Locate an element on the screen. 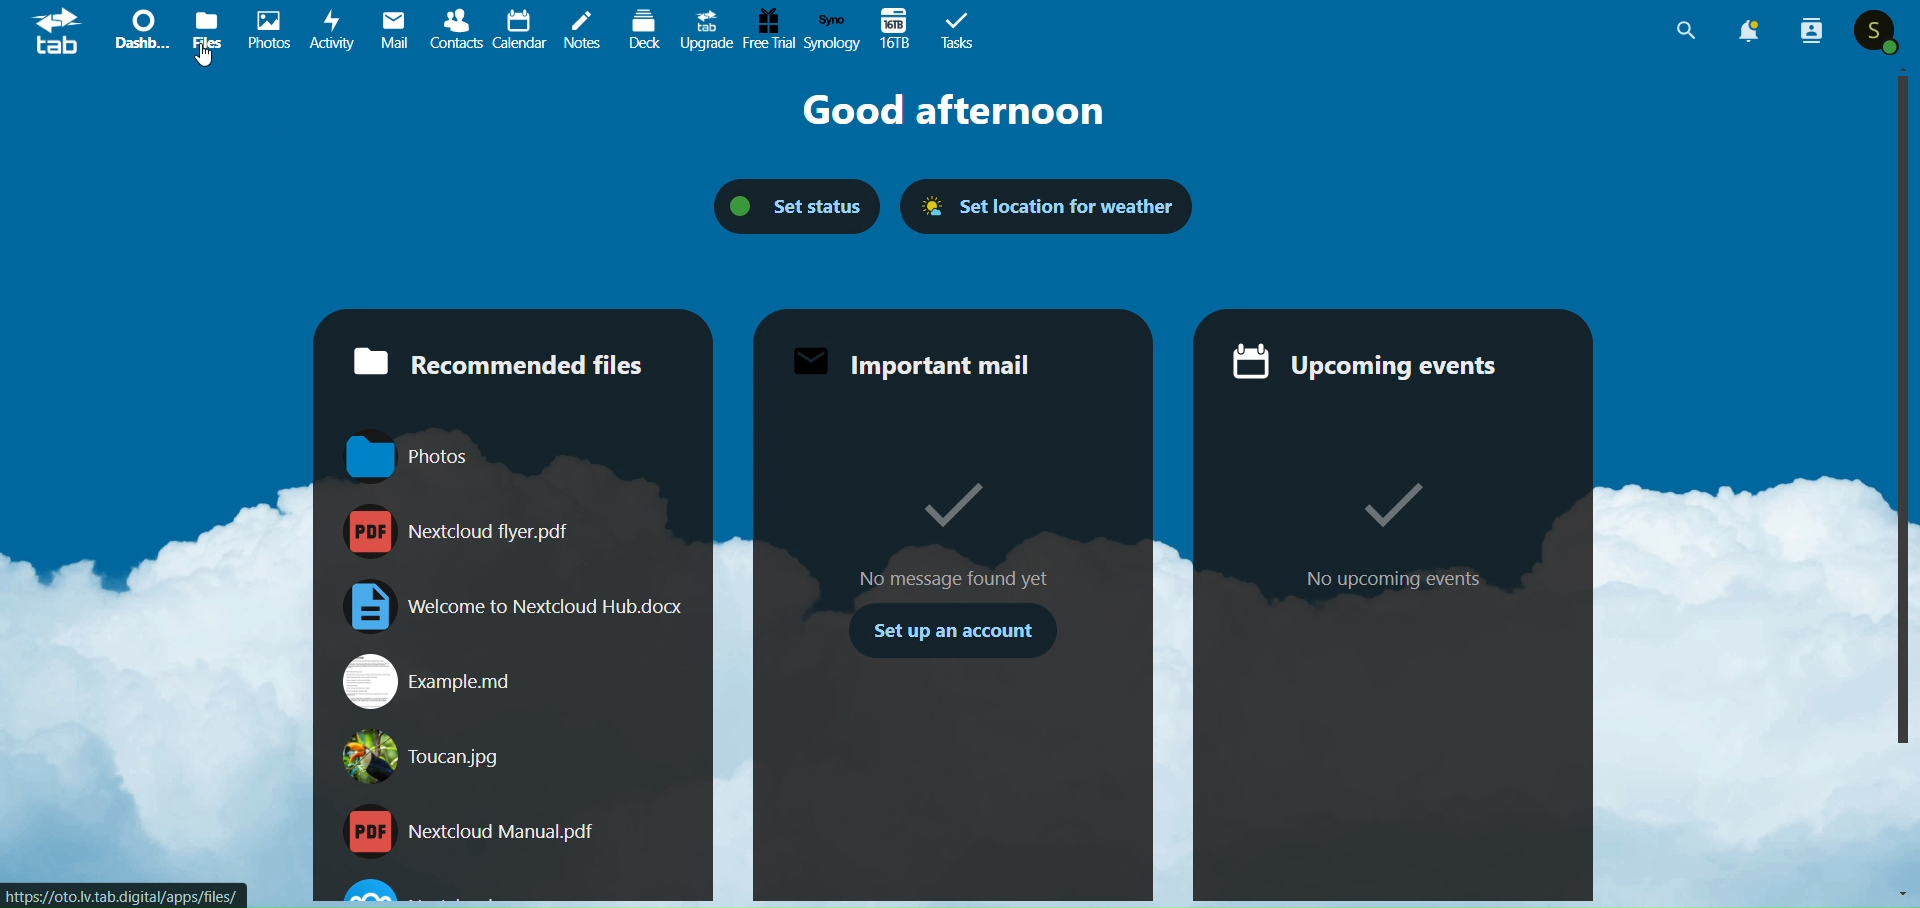 The width and height of the screenshot is (1920, 908). calendar is located at coordinates (520, 30).